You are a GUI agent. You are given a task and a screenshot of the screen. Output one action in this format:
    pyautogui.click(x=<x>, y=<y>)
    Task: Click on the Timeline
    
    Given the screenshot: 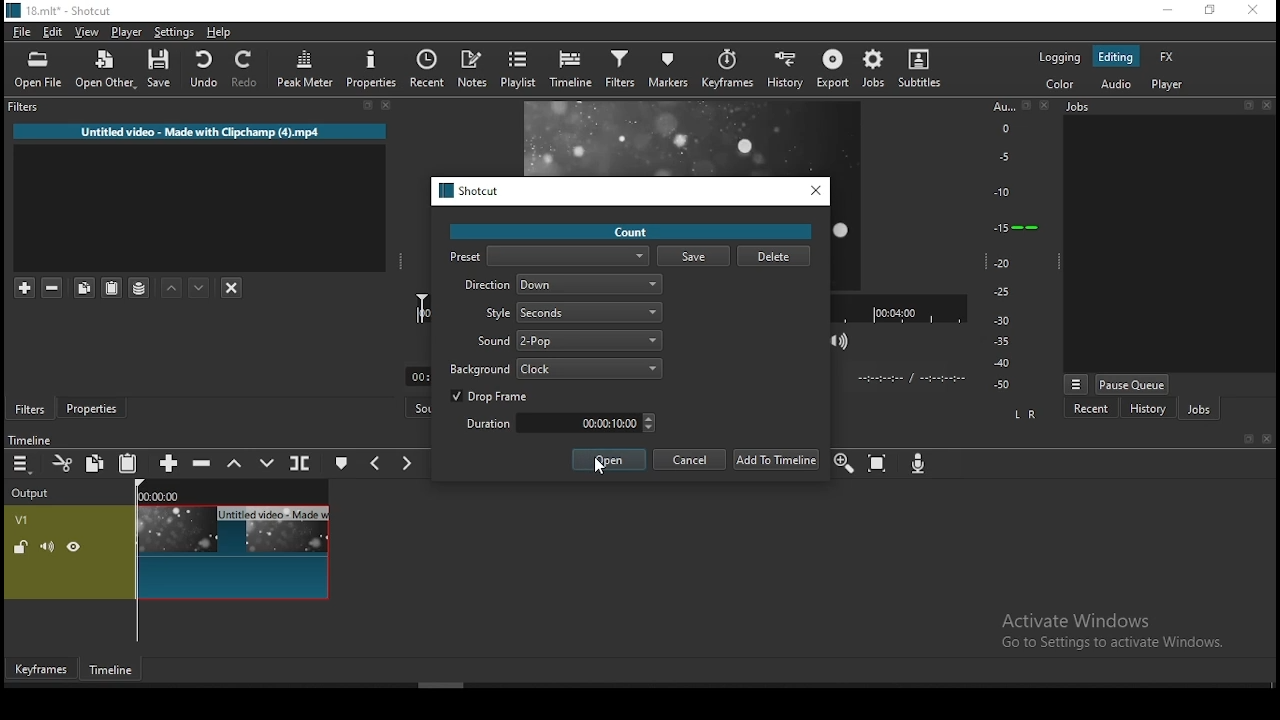 What is the action you would take?
    pyautogui.click(x=51, y=436)
    